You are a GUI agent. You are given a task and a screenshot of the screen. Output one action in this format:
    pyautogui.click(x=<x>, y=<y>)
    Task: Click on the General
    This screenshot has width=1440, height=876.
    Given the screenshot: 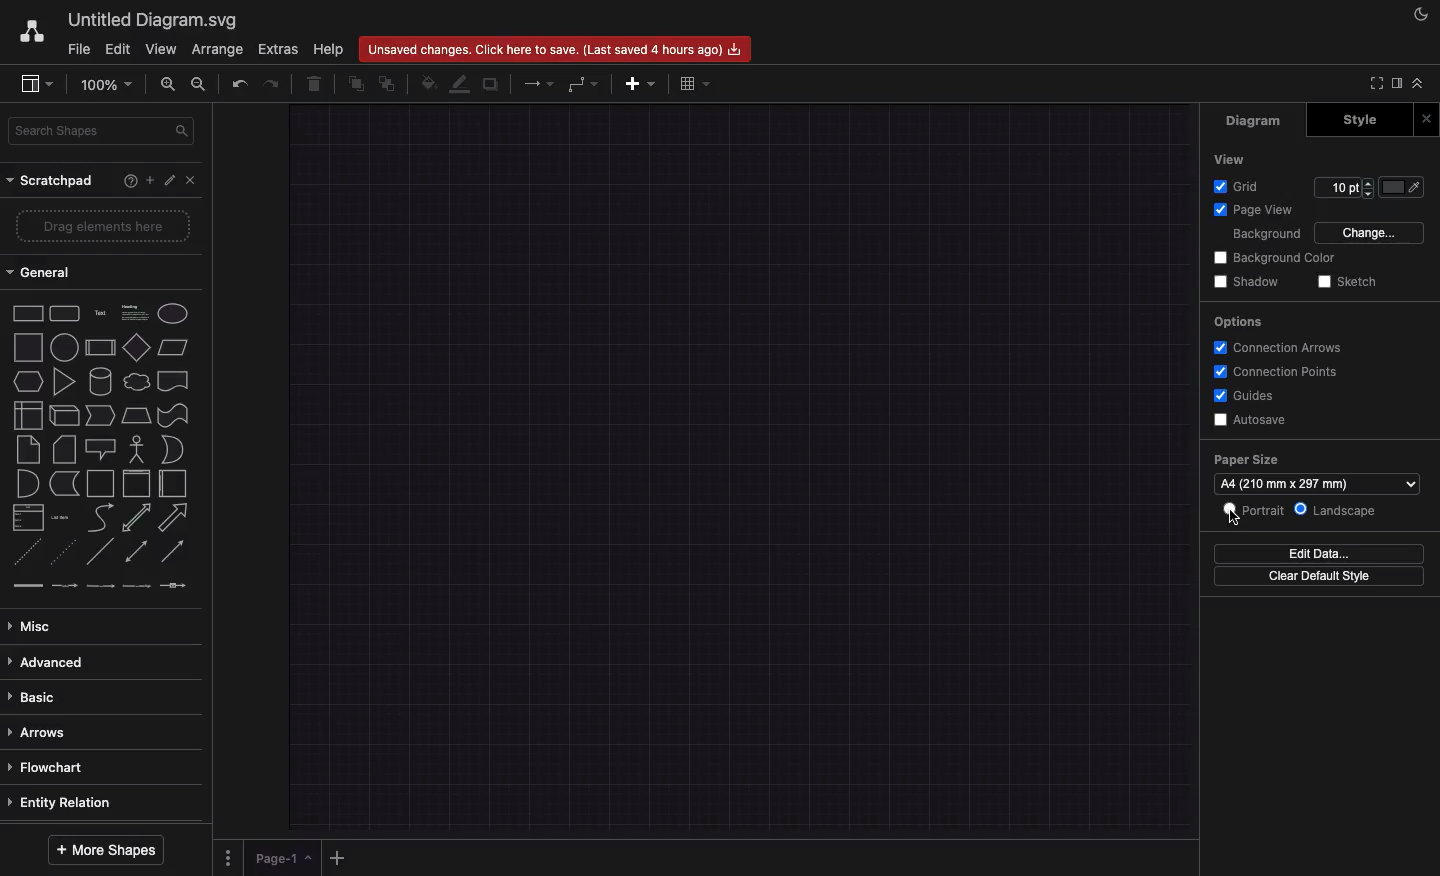 What is the action you would take?
    pyautogui.click(x=43, y=271)
    